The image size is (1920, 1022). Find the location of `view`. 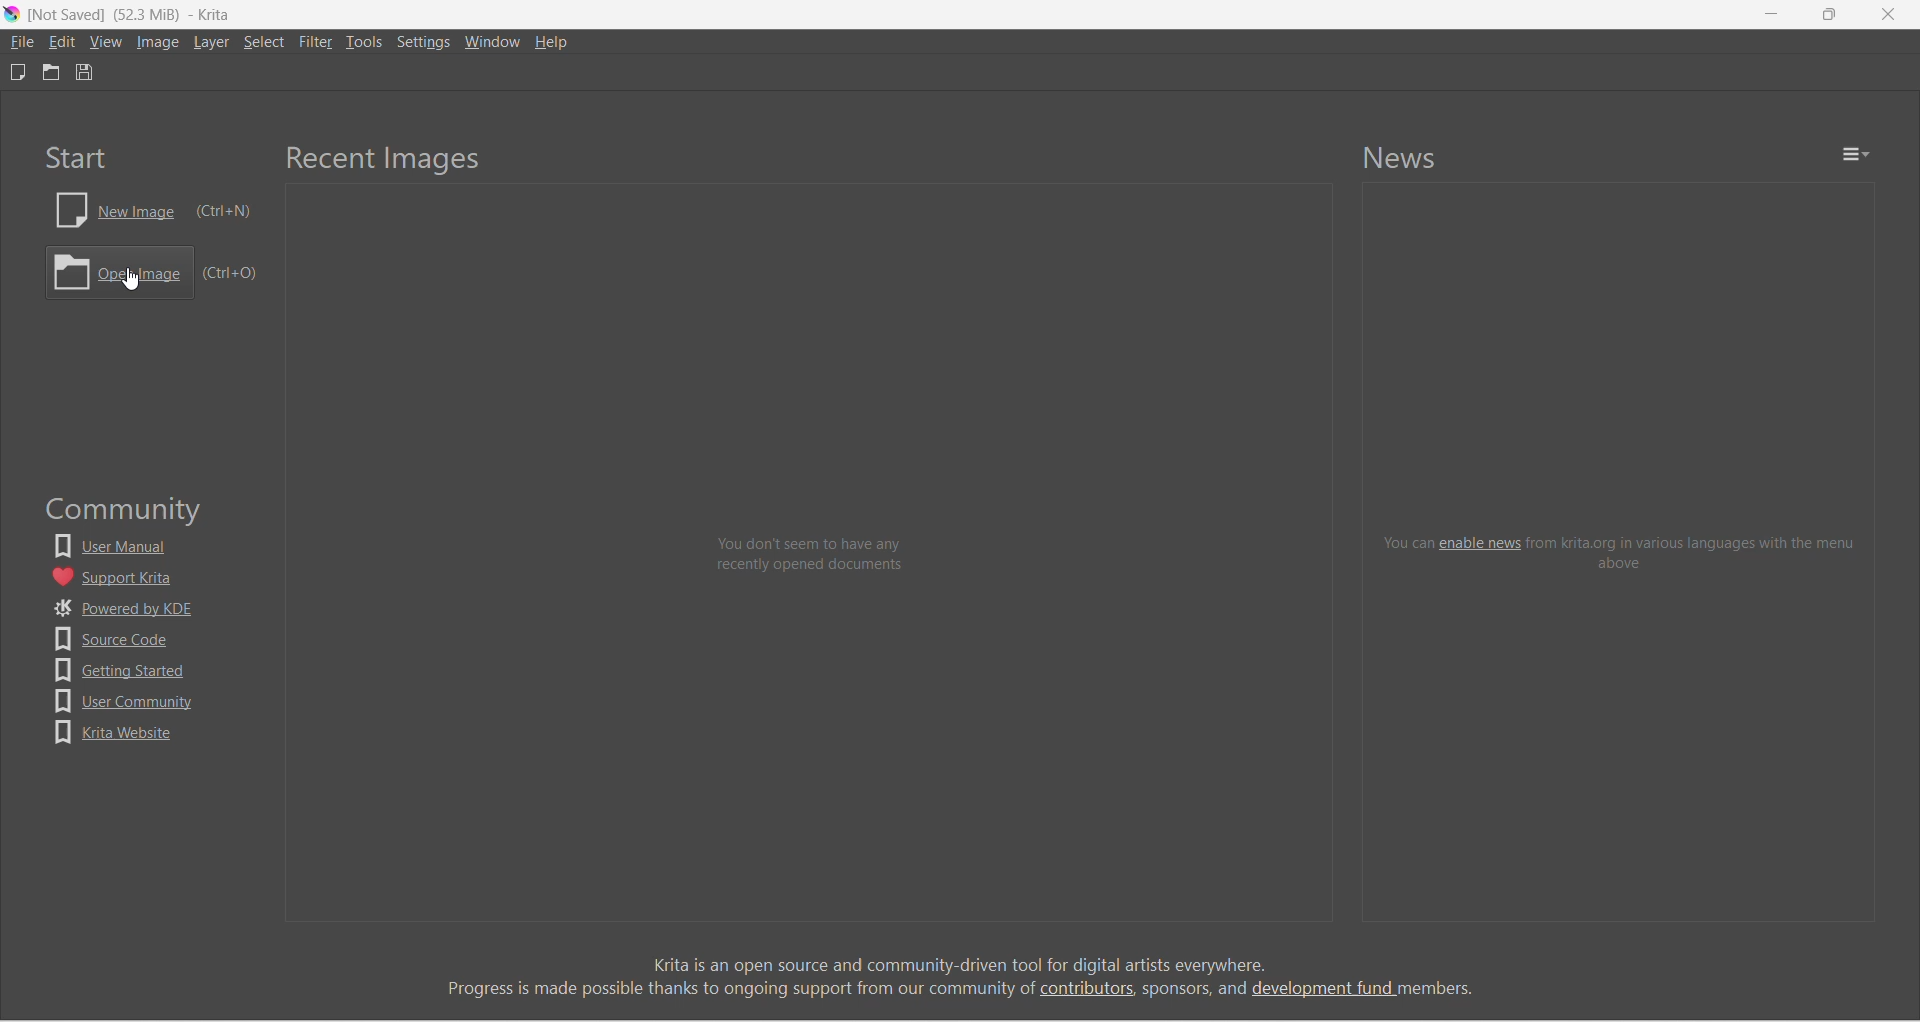

view is located at coordinates (106, 42).